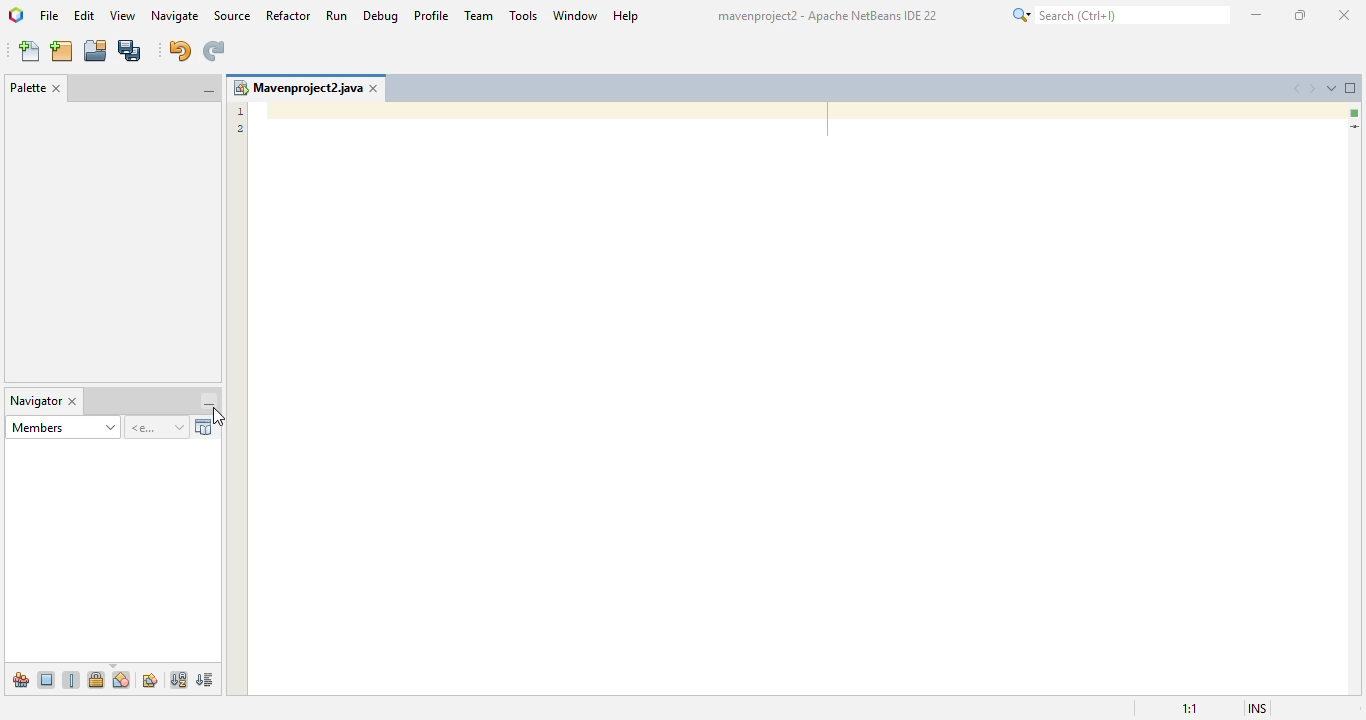 This screenshot has width=1366, height=720. What do you see at coordinates (131, 50) in the screenshot?
I see `save all` at bounding box center [131, 50].